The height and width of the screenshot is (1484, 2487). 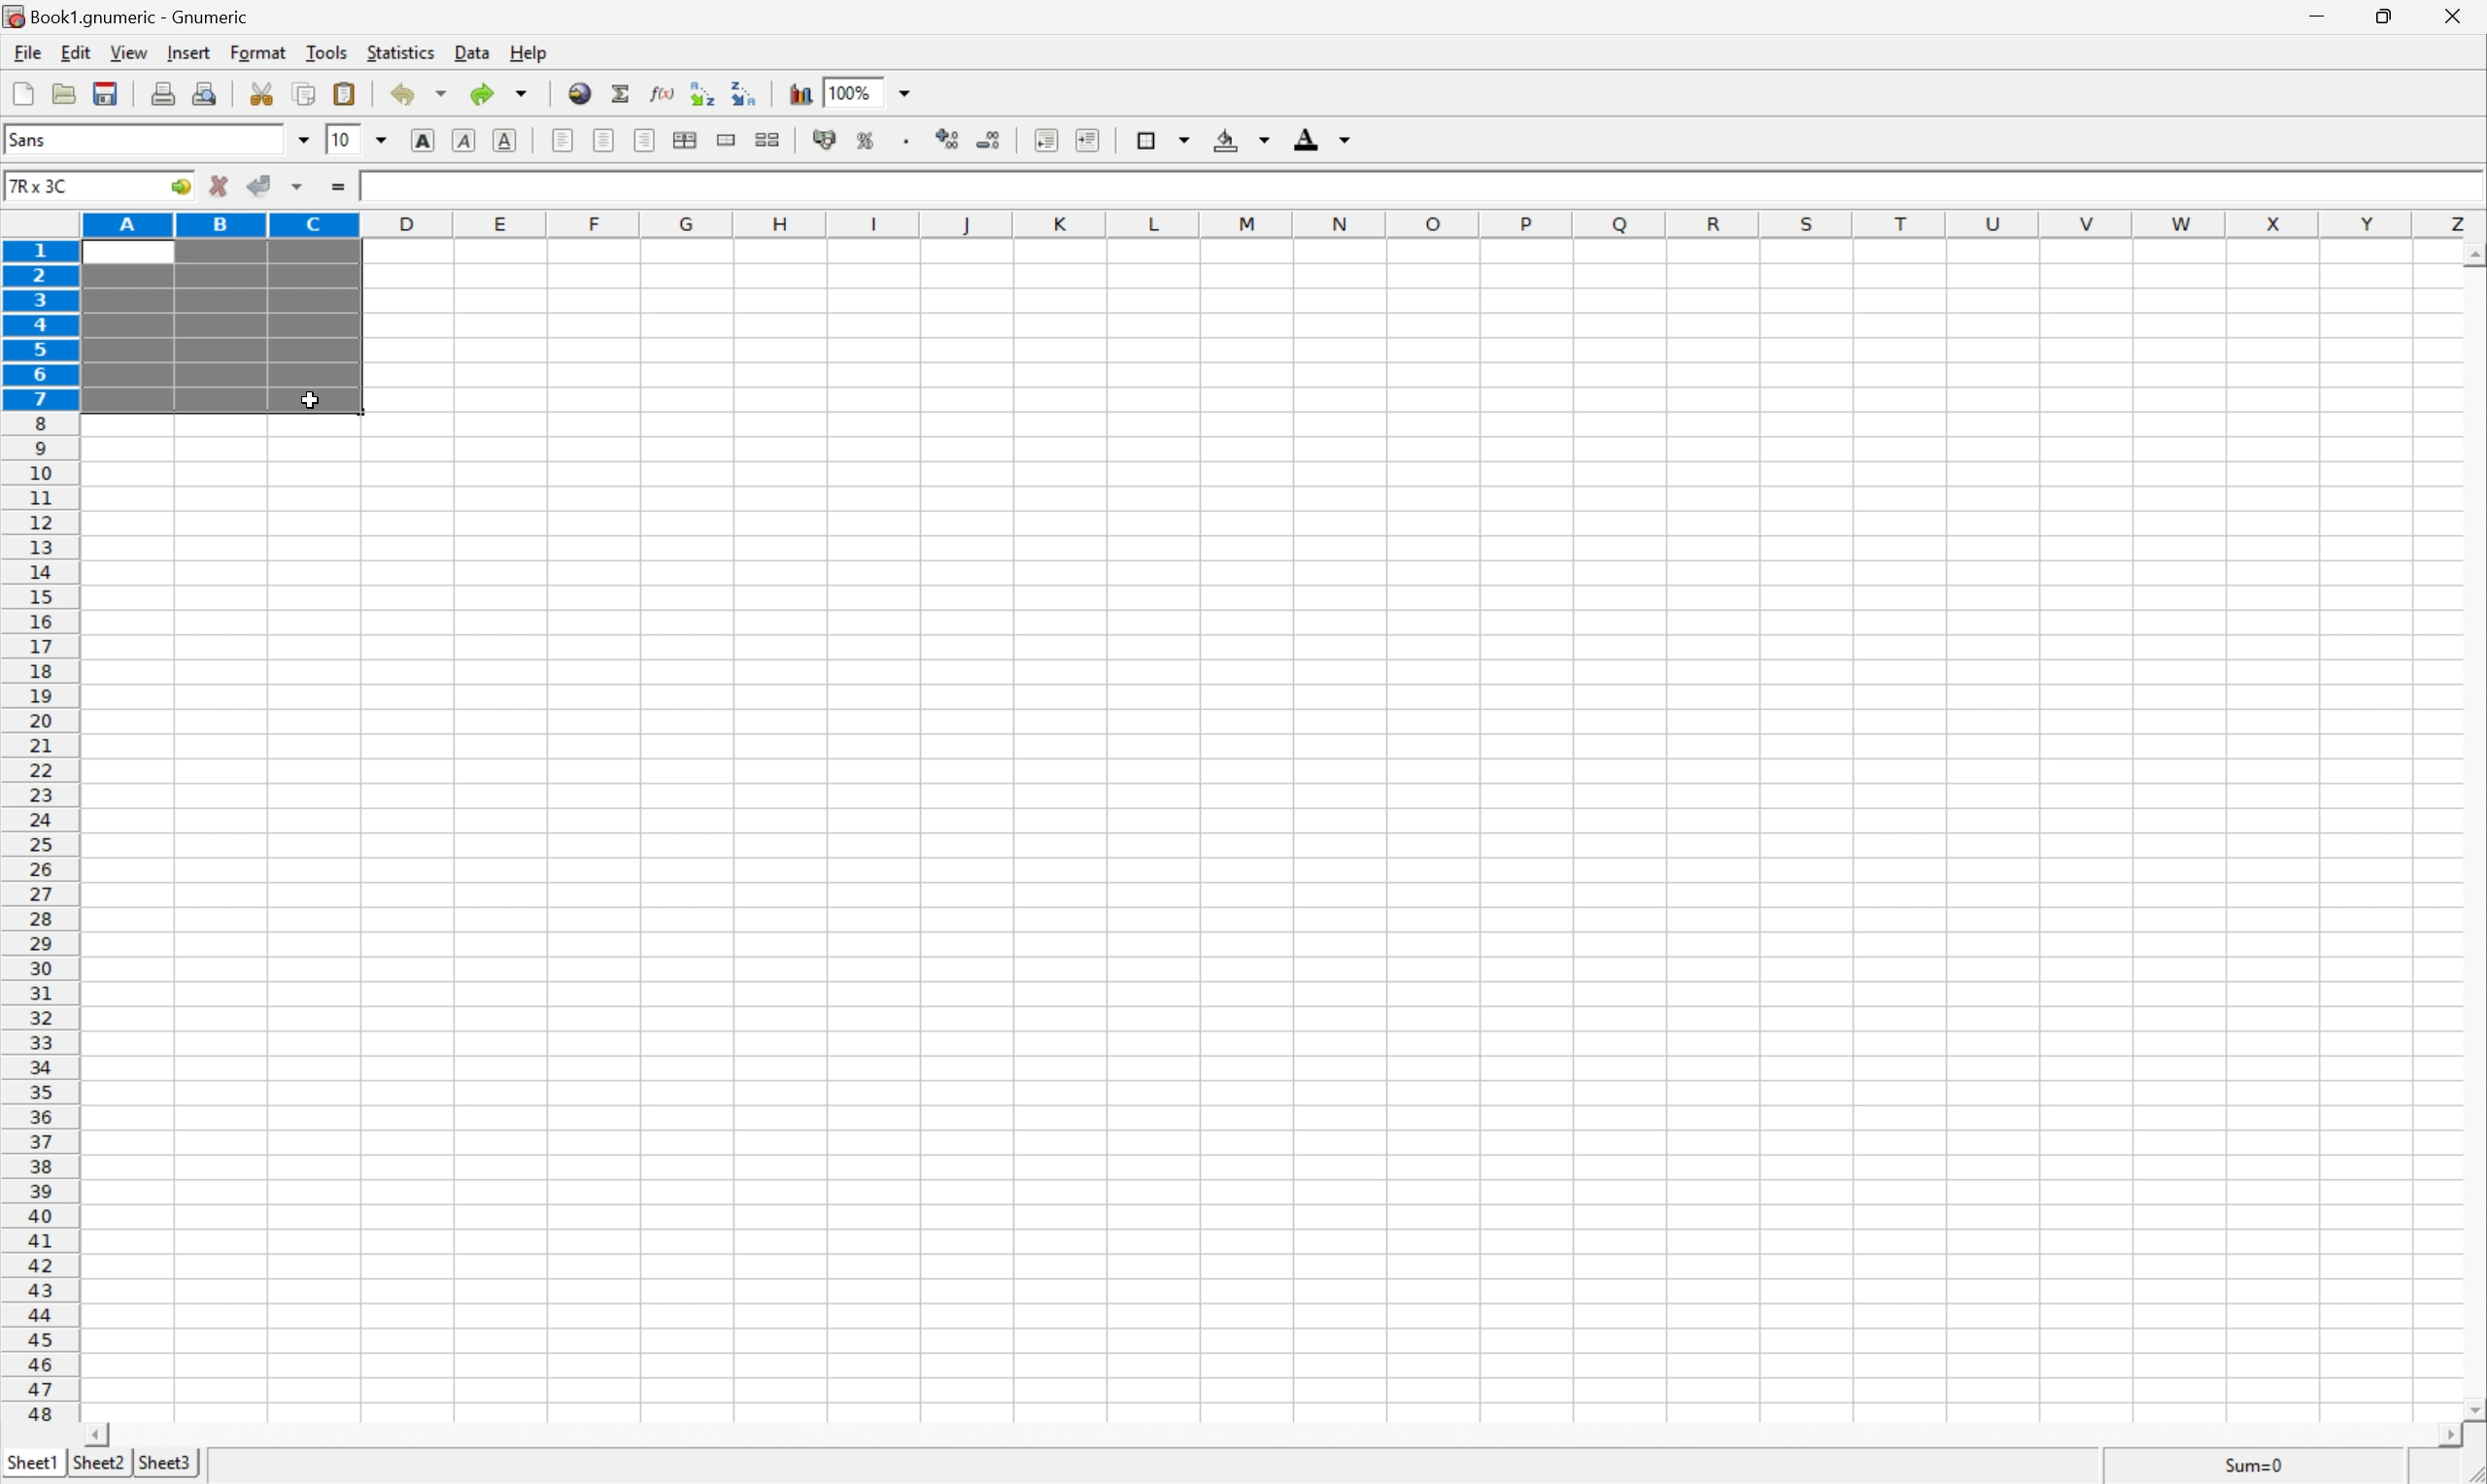 What do you see at coordinates (344, 91) in the screenshot?
I see `paste` at bounding box center [344, 91].